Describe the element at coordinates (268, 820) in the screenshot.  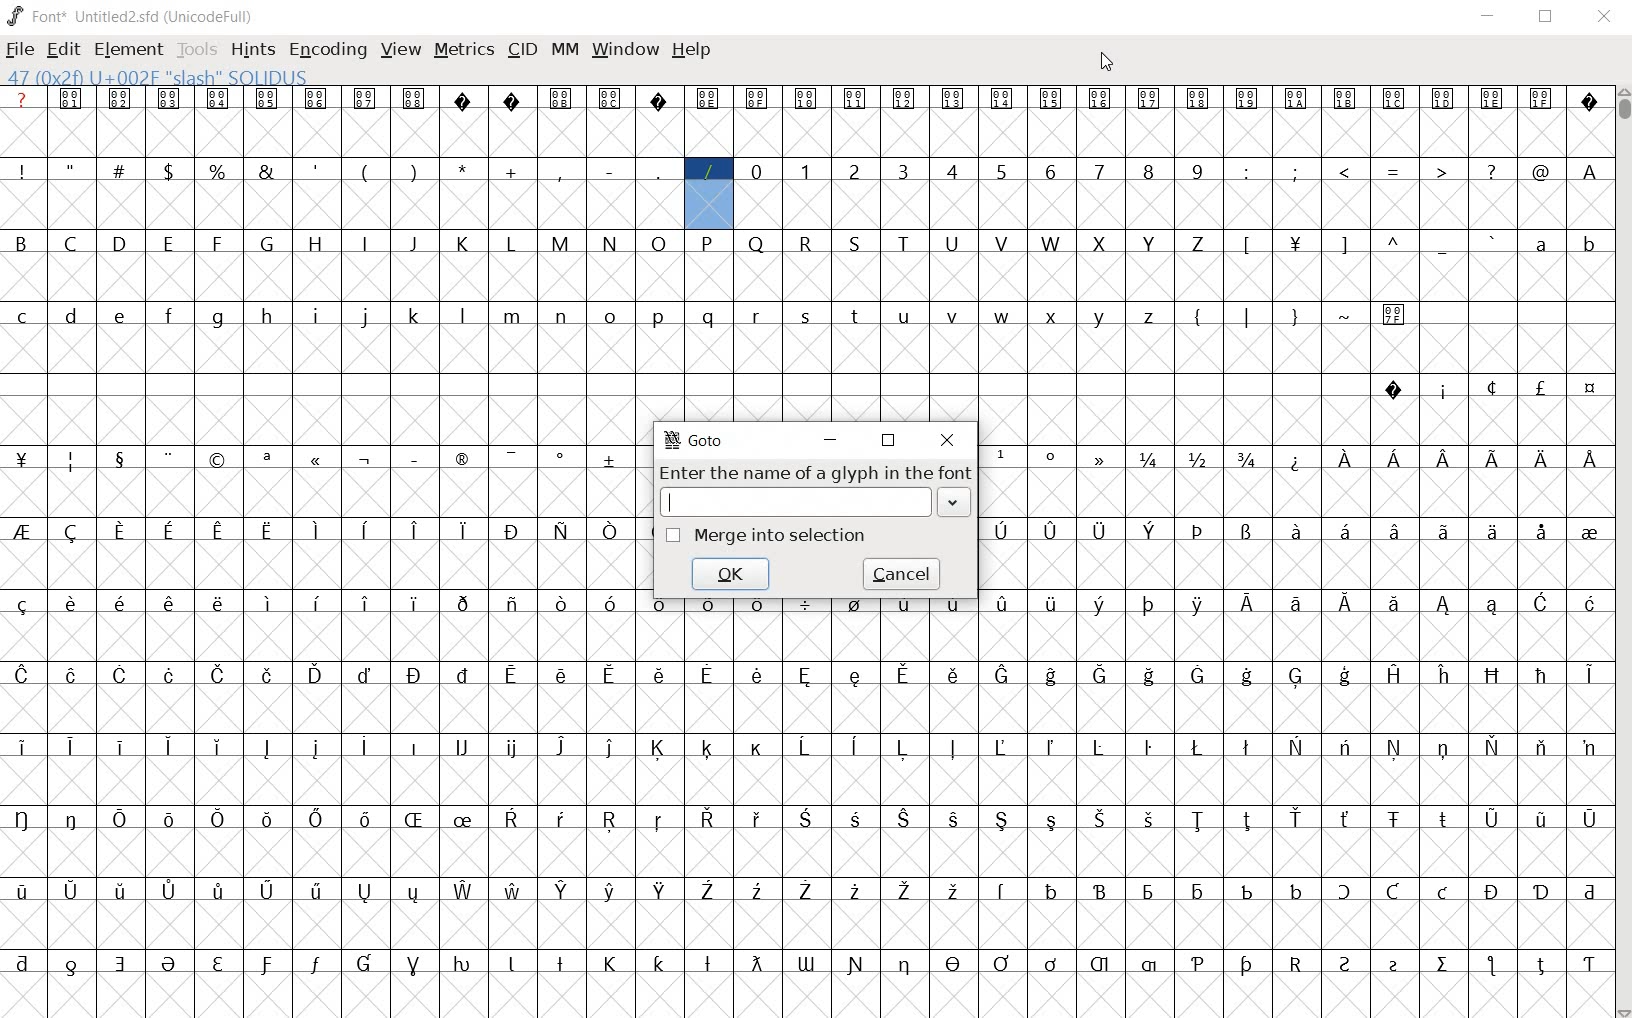
I see `glyph` at that location.